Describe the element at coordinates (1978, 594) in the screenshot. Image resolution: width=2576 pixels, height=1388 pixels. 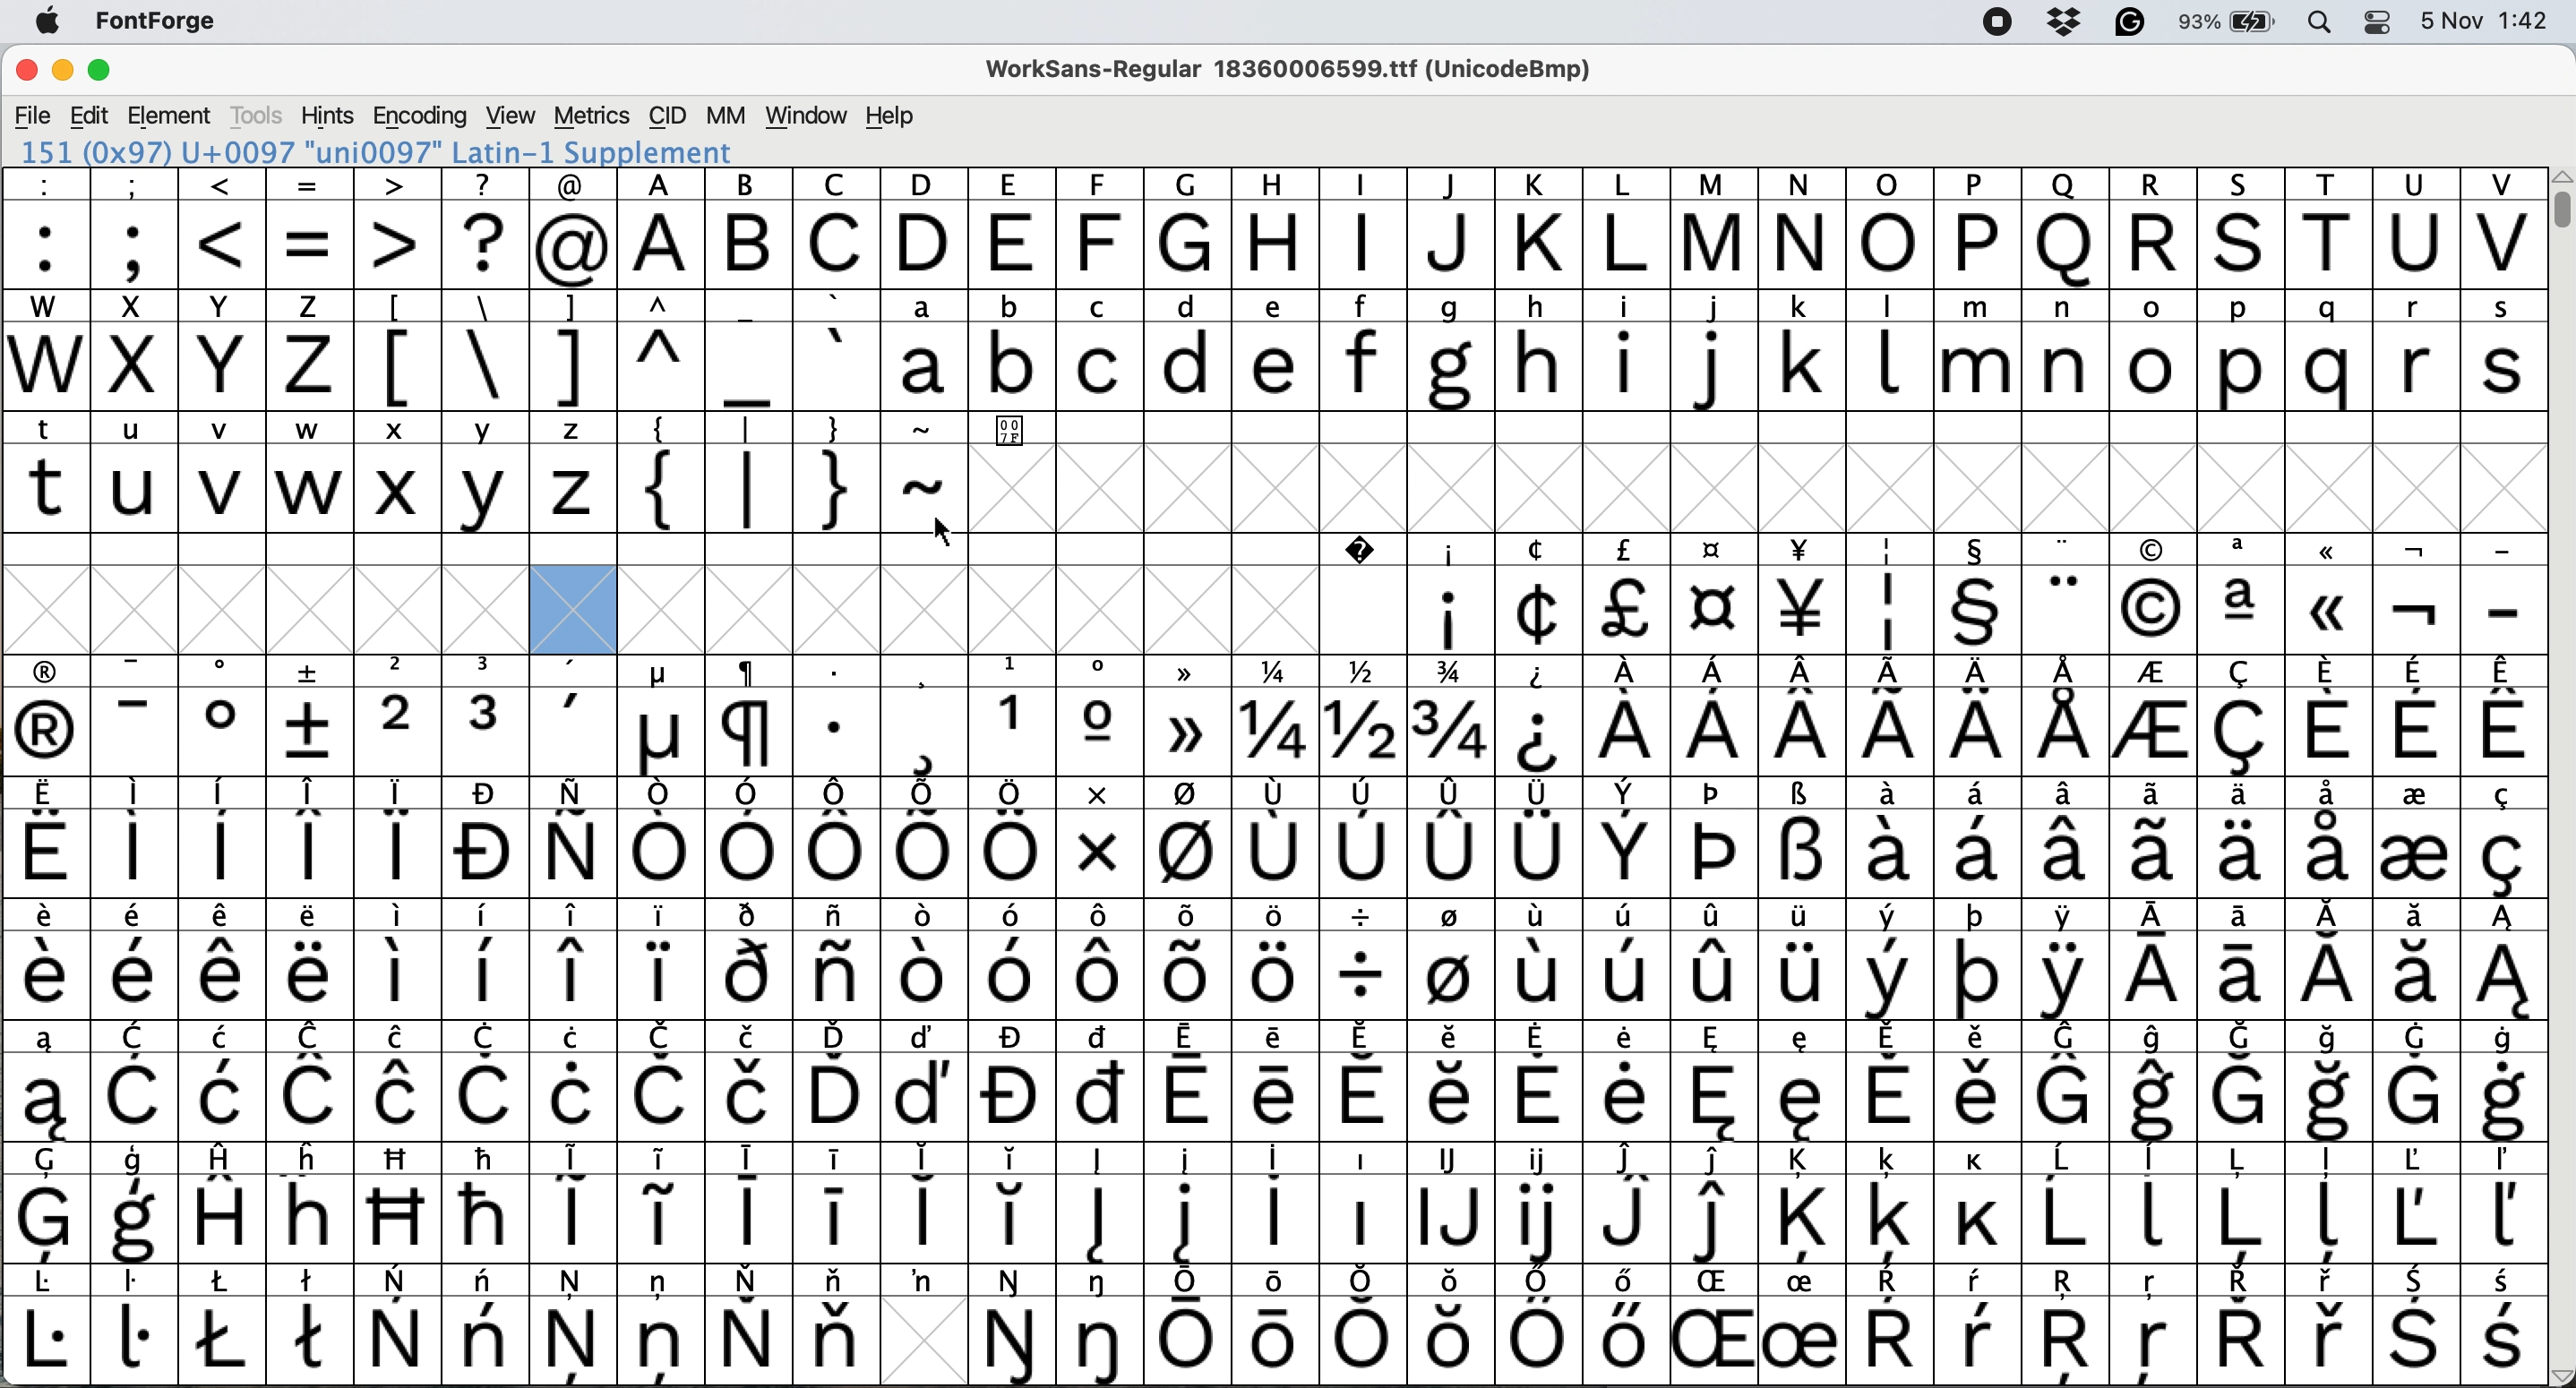
I see `symbol` at that location.